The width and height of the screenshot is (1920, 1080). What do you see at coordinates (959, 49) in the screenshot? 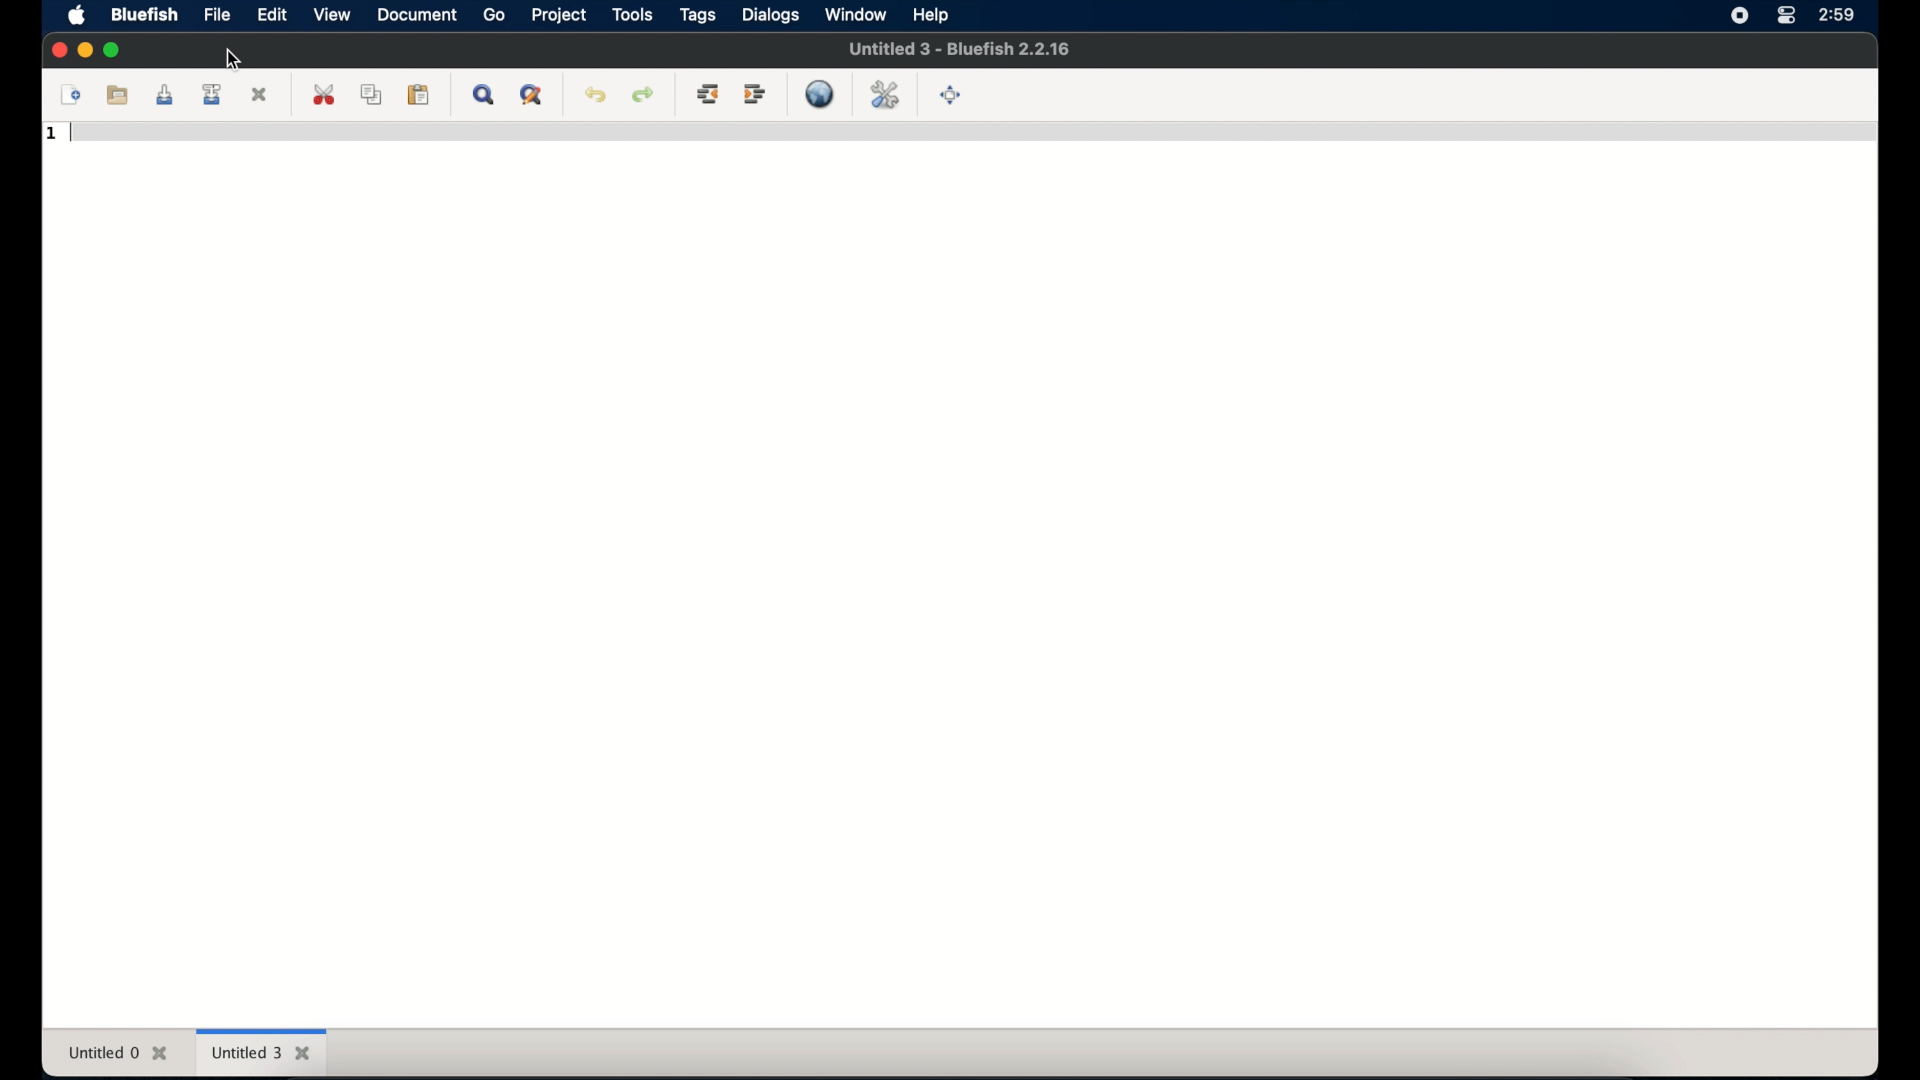
I see `untitled 0 - bluefish 2.2.16` at bounding box center [959, 49].